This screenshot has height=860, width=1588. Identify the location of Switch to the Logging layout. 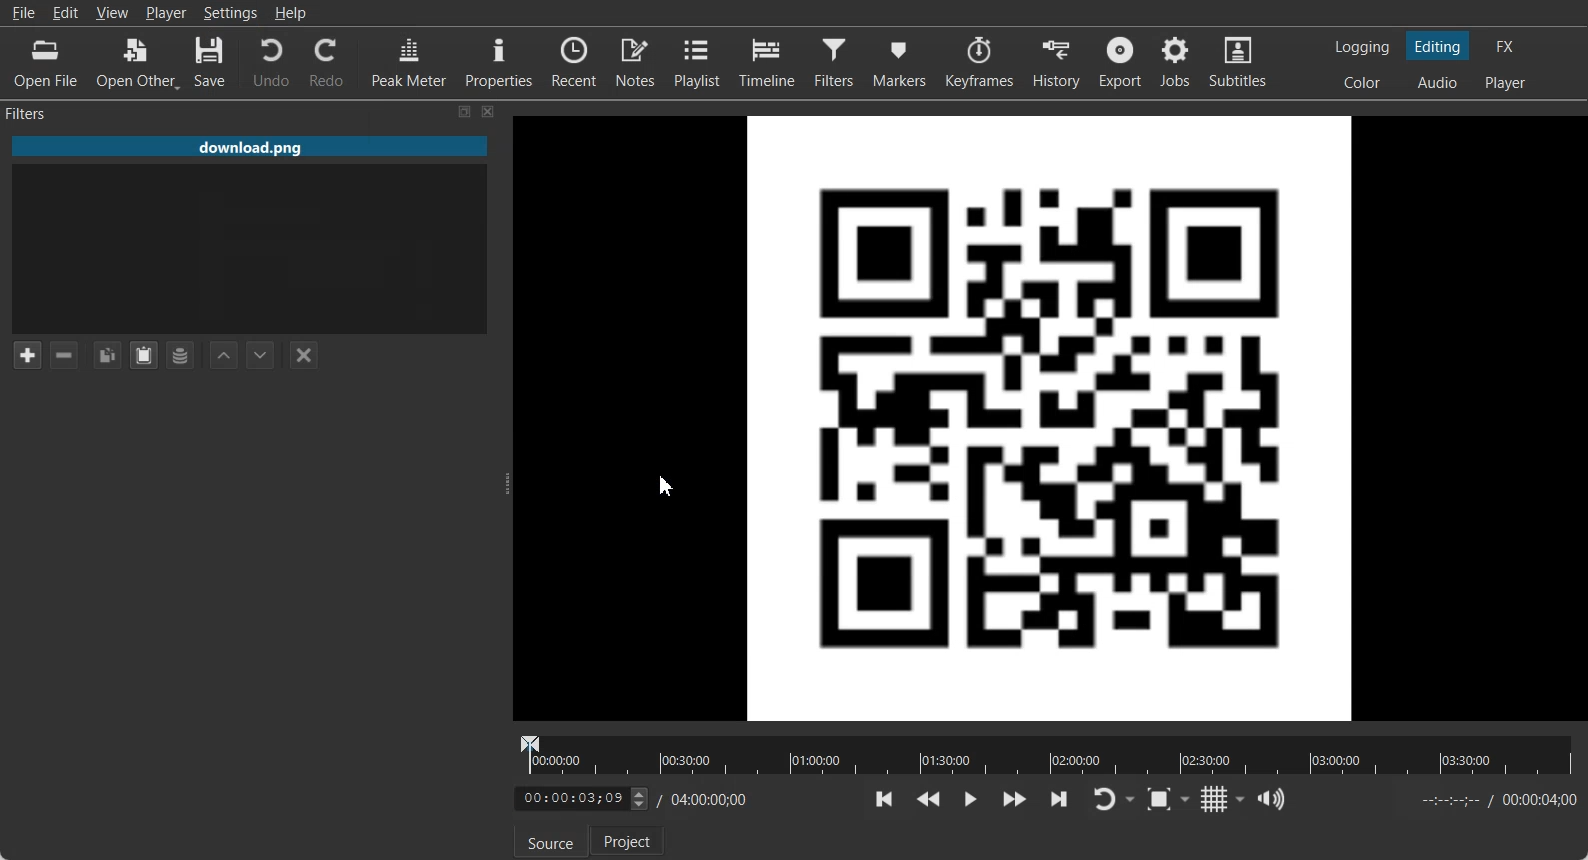
(1363, 47).